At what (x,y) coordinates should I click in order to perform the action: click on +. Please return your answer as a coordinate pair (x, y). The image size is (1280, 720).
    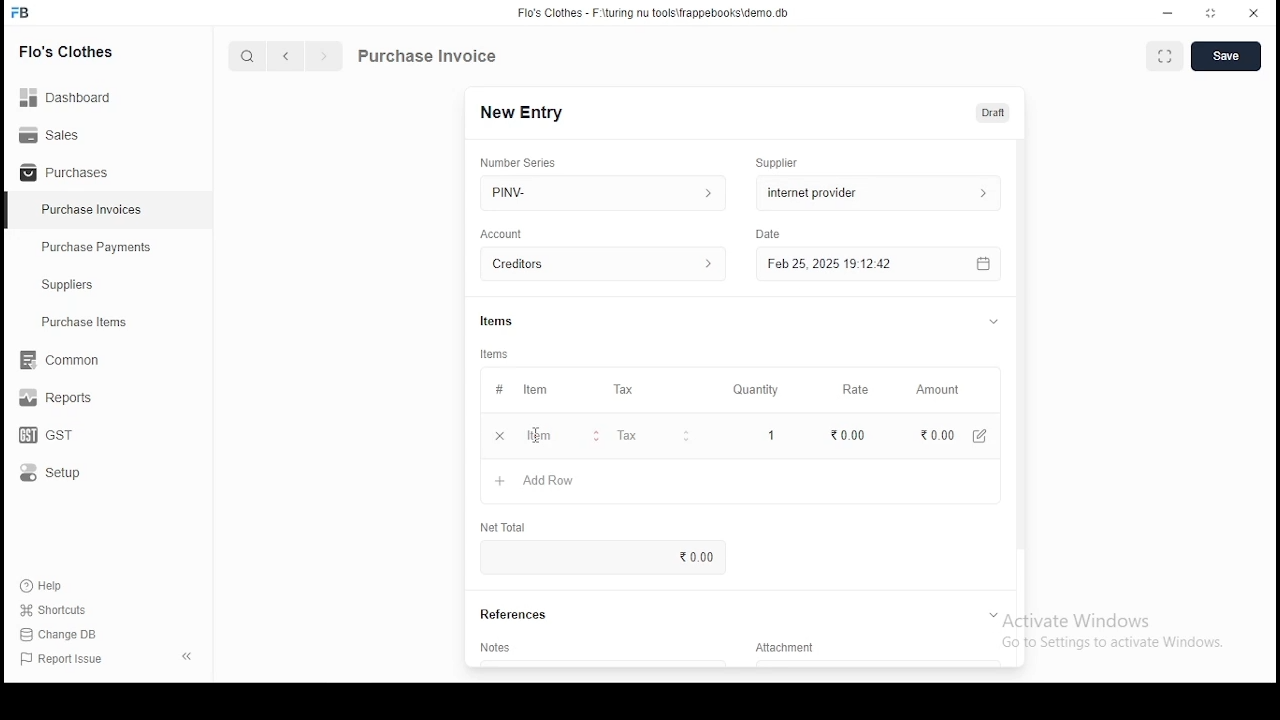
    Looking at the image, I should click on (499, 437).